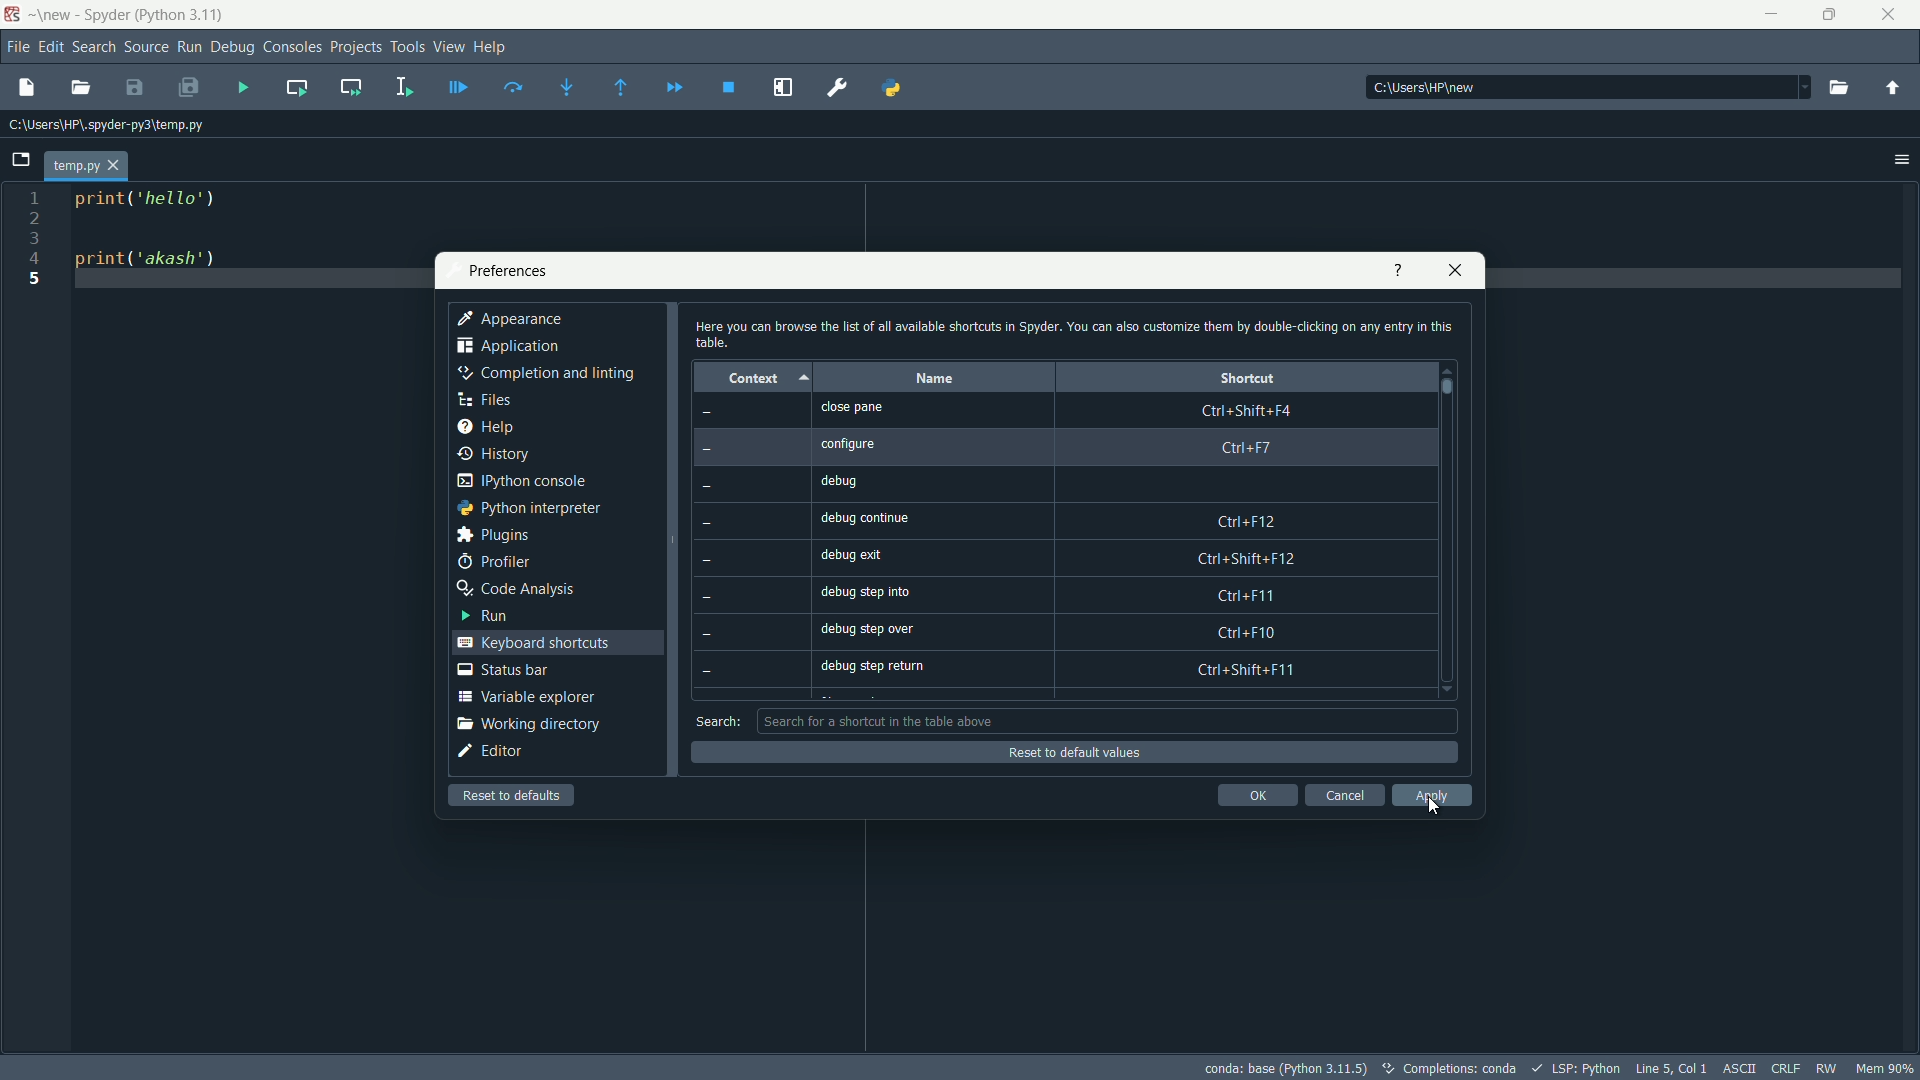  I want to click on None Text, so click(716, 550).